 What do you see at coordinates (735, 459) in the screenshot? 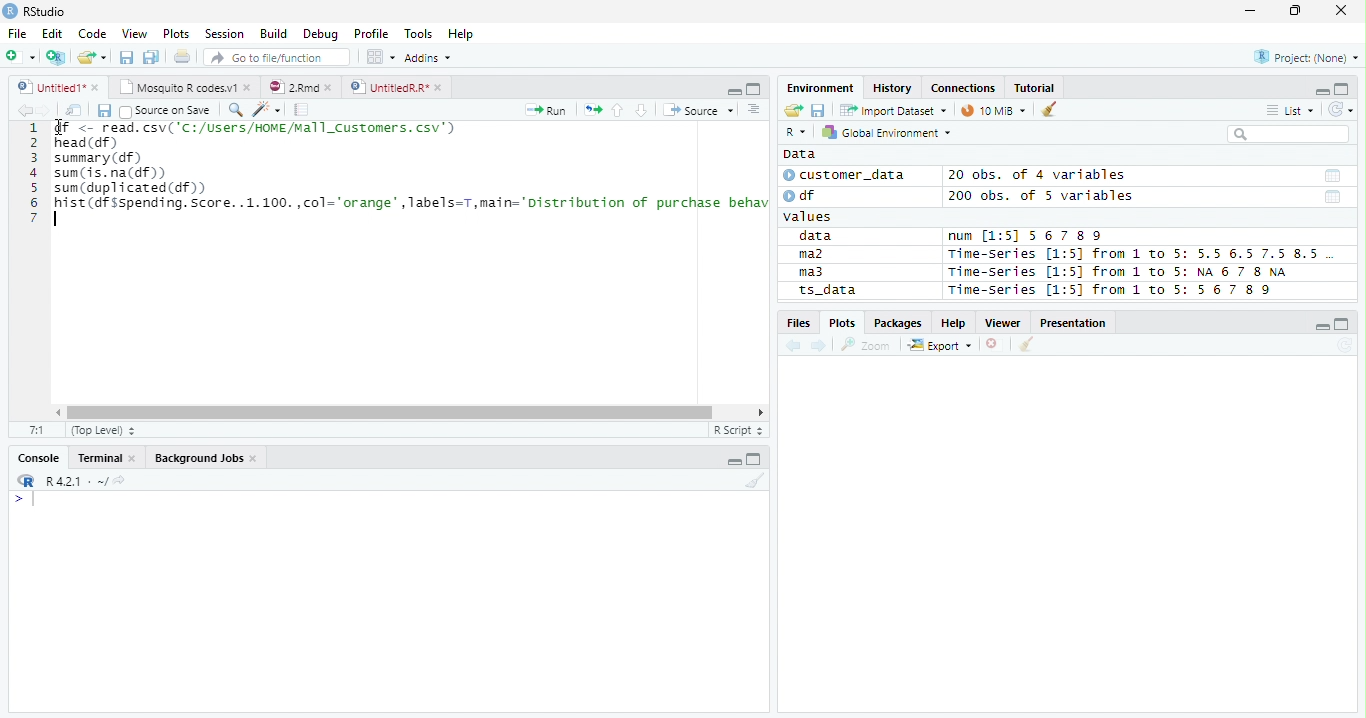
I see `Minimize` at bounding box center [735, 459].